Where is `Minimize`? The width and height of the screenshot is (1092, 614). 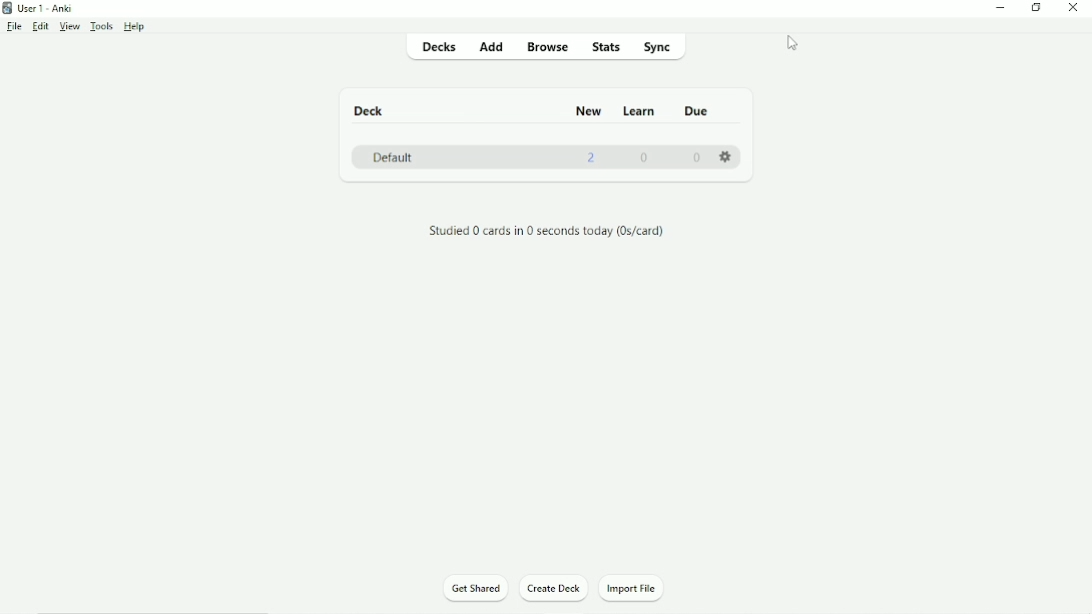
Minimize is located at coordinates (1003, 7).